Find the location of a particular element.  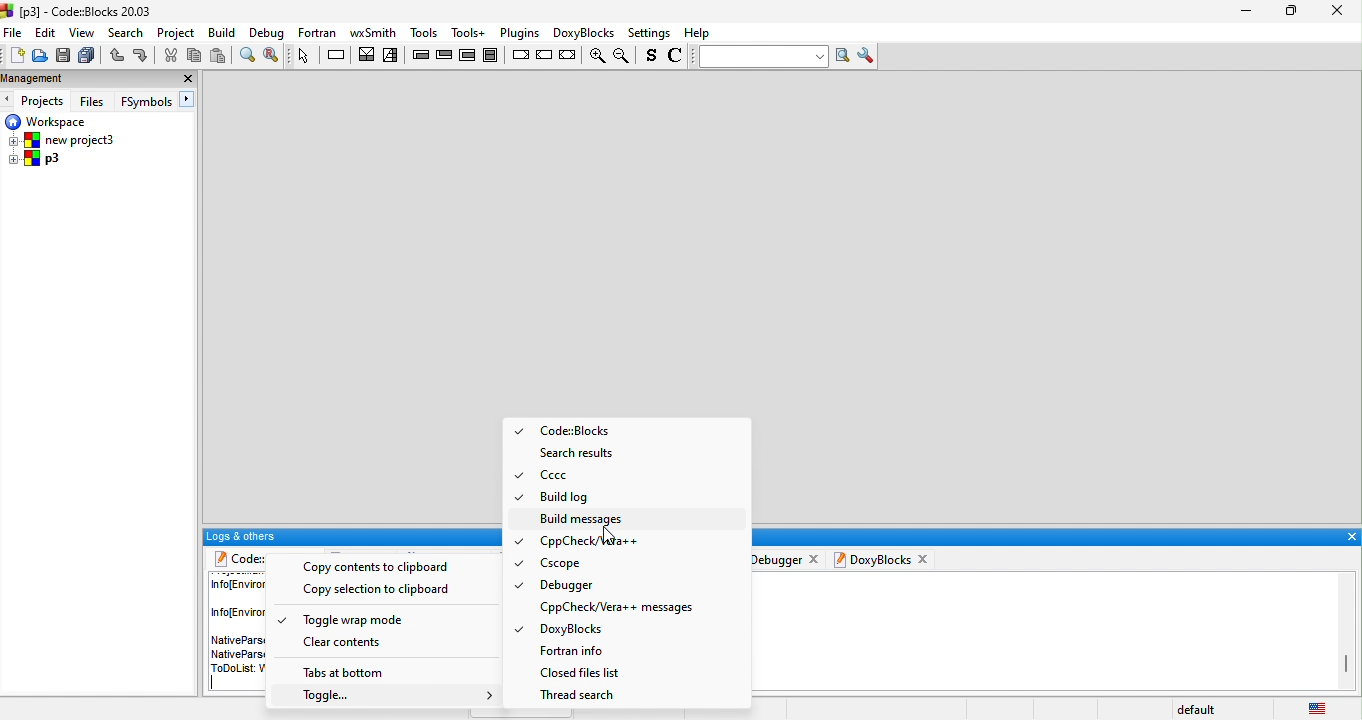

United states (english) is located at coordinates (1320, 706).